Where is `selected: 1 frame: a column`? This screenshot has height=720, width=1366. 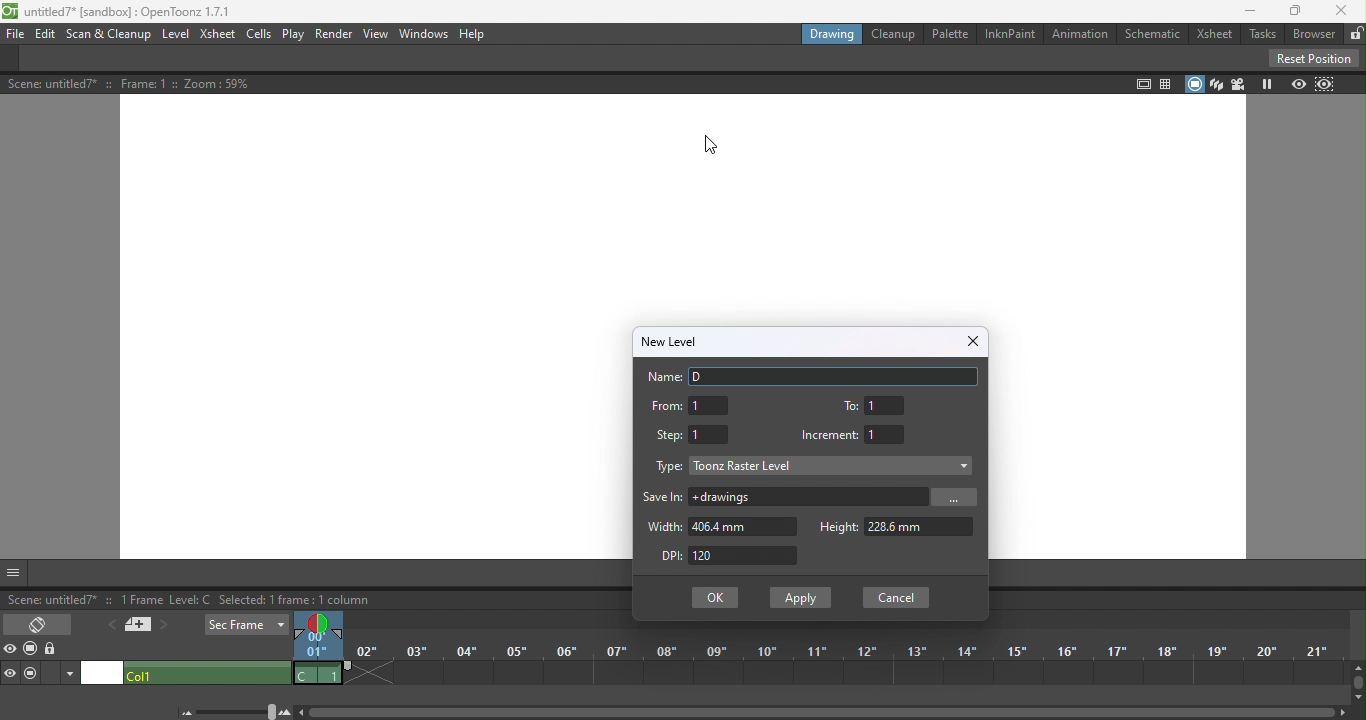 selected: 1 frame: a column is located at coordinates (249, 601).